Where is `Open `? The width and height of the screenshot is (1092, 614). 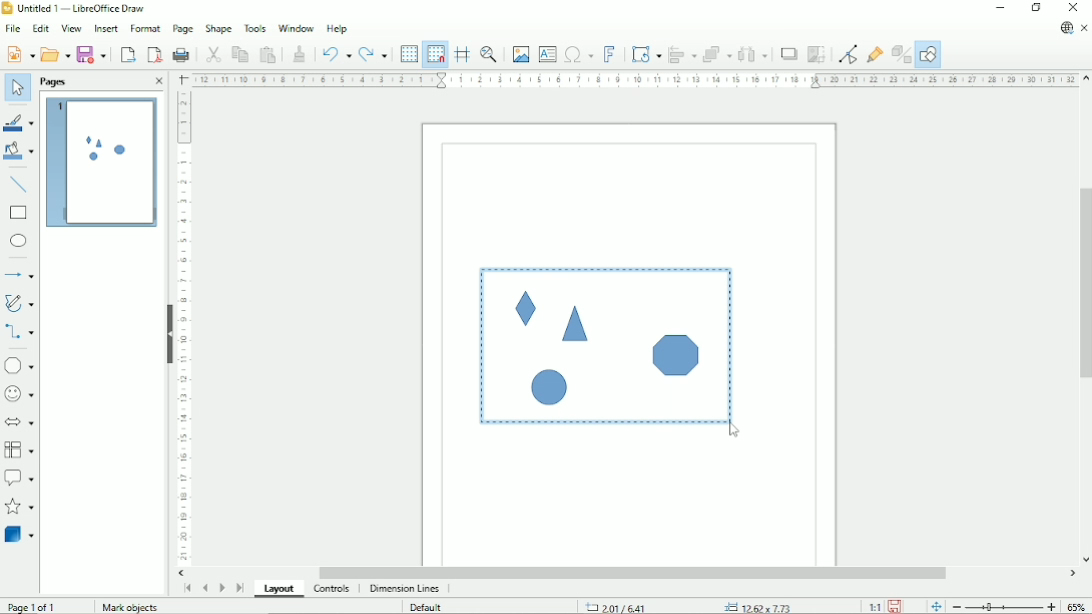
Open  is located at coordinates (55, 55).